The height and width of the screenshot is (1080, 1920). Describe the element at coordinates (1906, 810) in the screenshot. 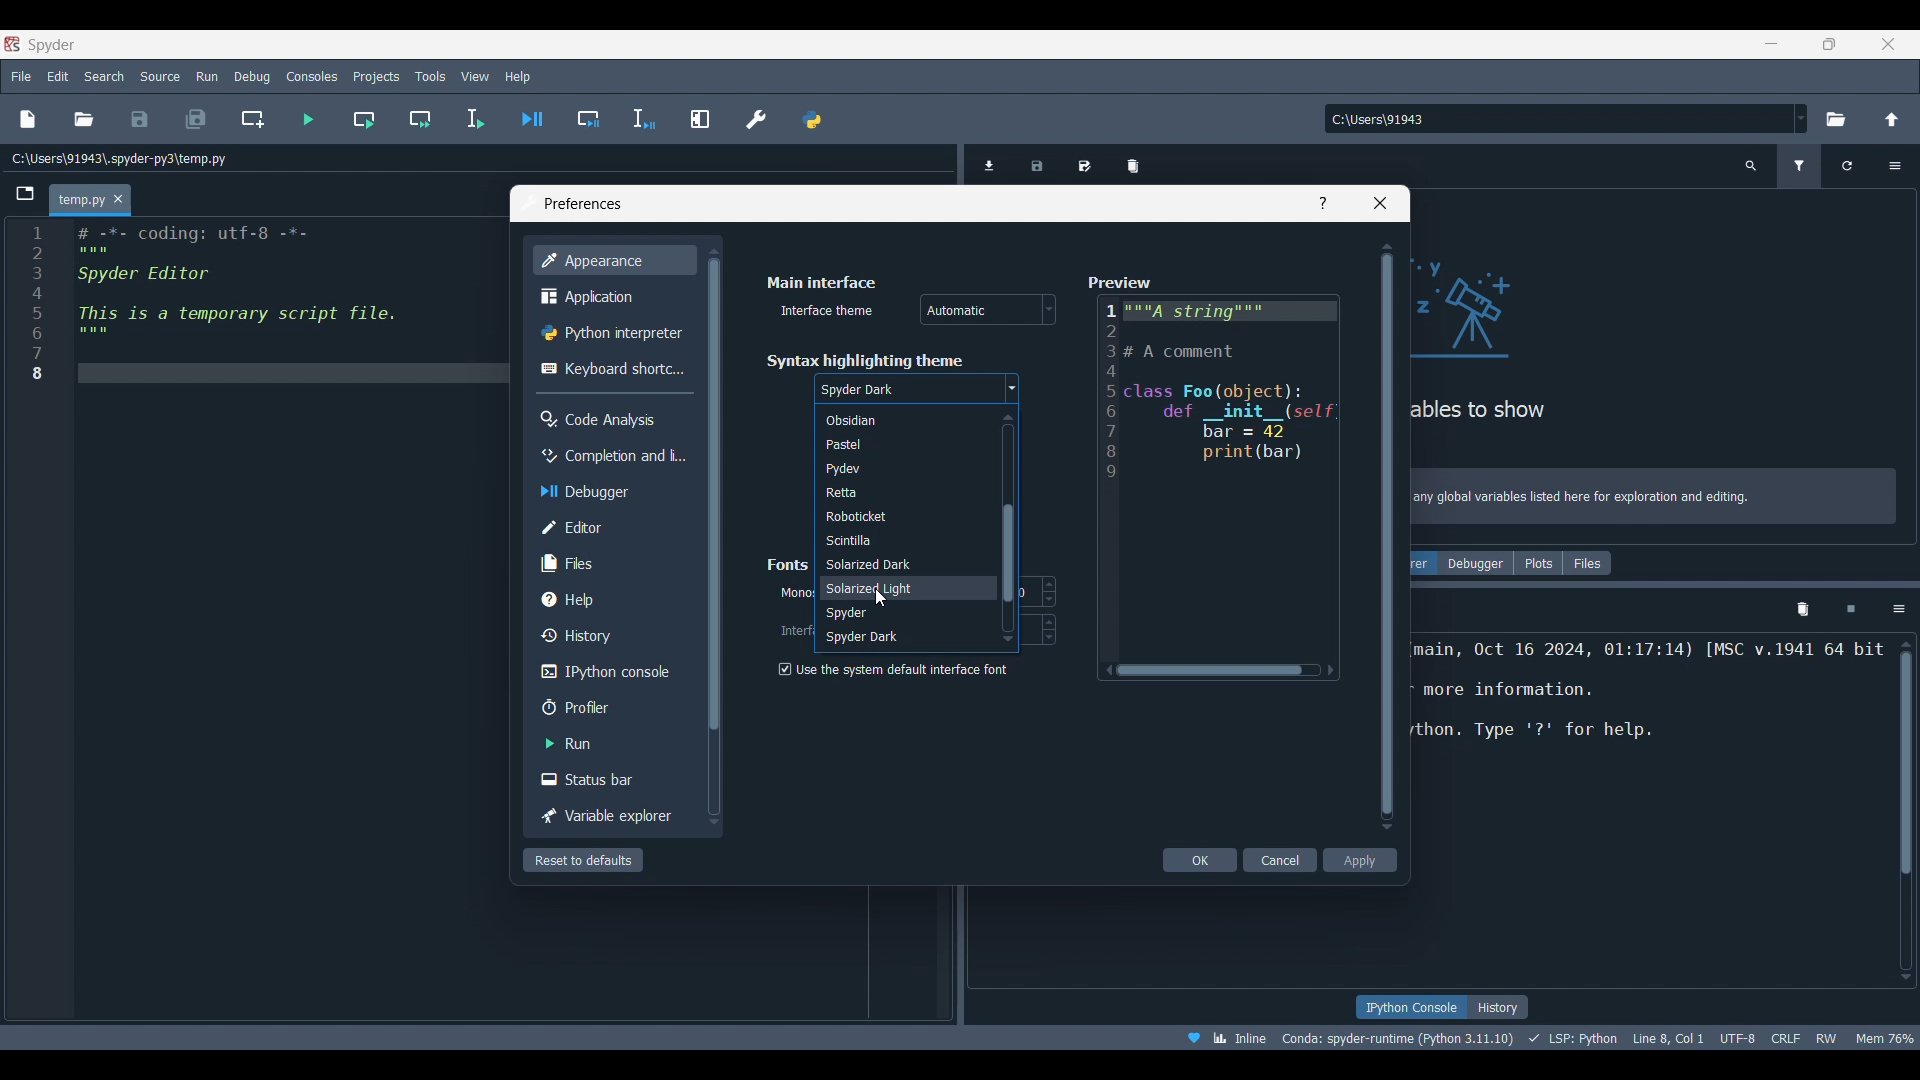

I see `Vertical slide bar` at that location.